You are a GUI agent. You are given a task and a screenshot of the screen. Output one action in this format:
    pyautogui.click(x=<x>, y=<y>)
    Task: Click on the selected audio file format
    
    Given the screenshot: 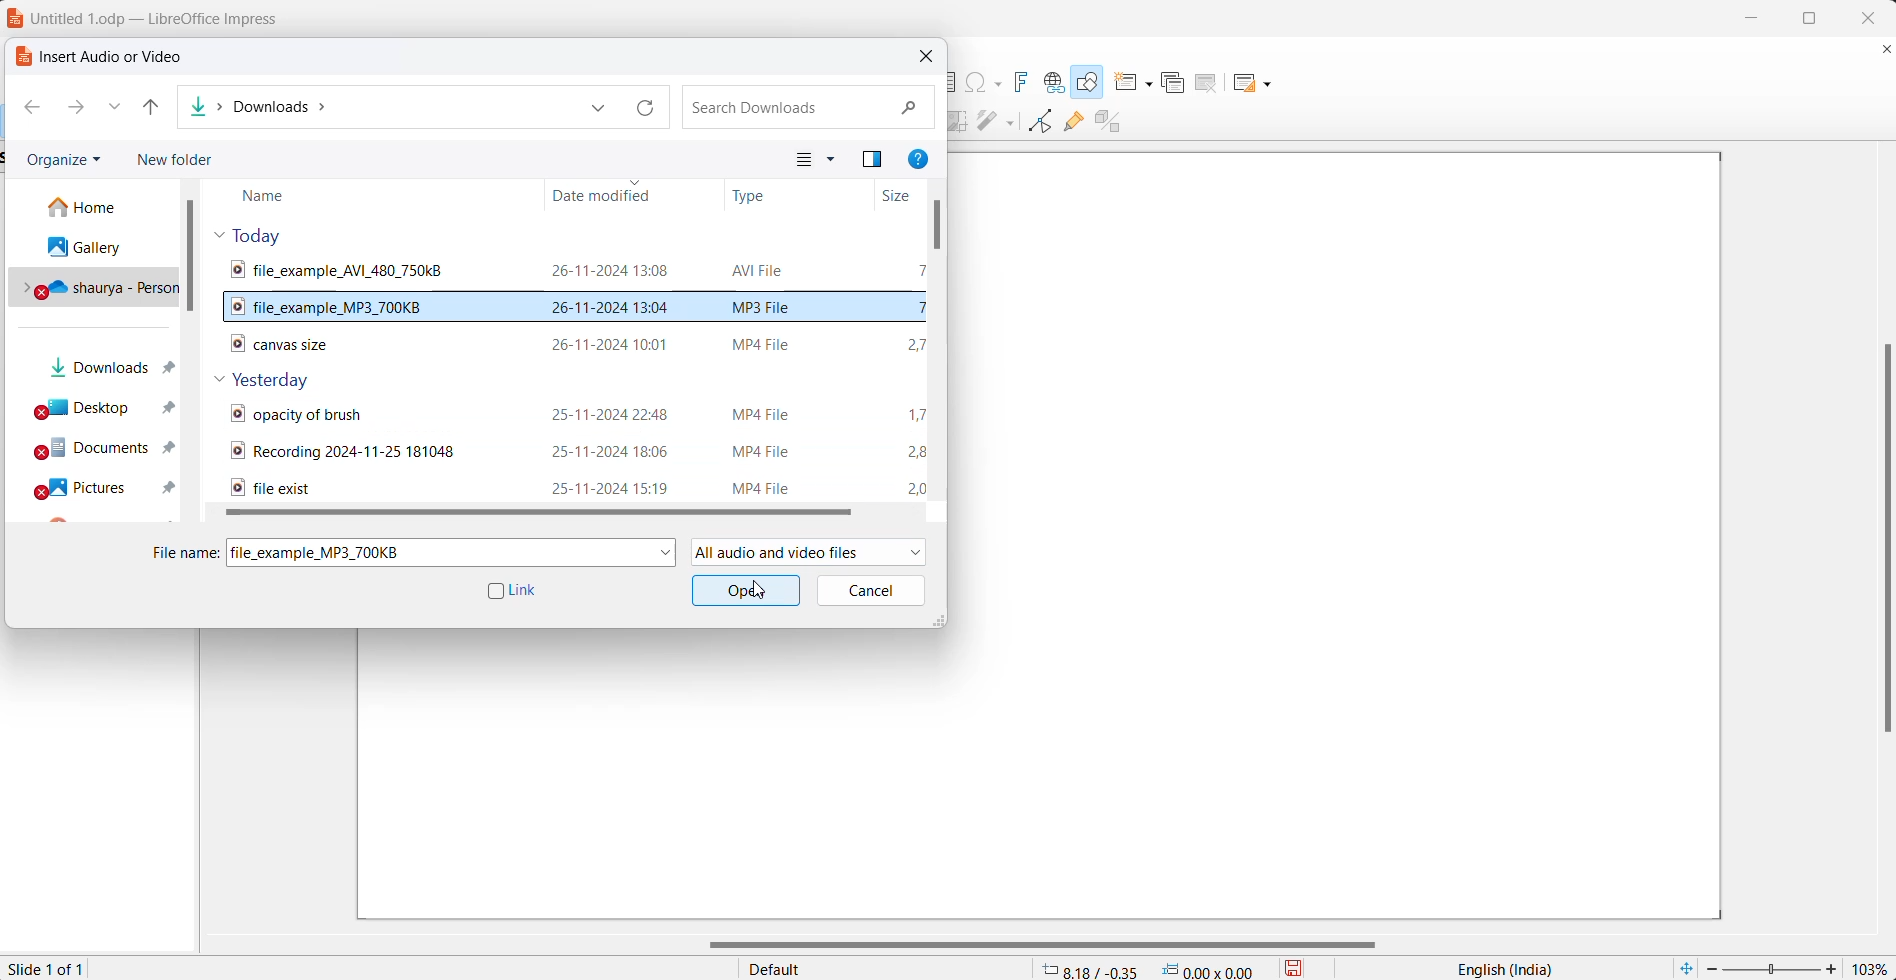 What is the action you would take?
    pyautogui.click(x=798, y=307)
    